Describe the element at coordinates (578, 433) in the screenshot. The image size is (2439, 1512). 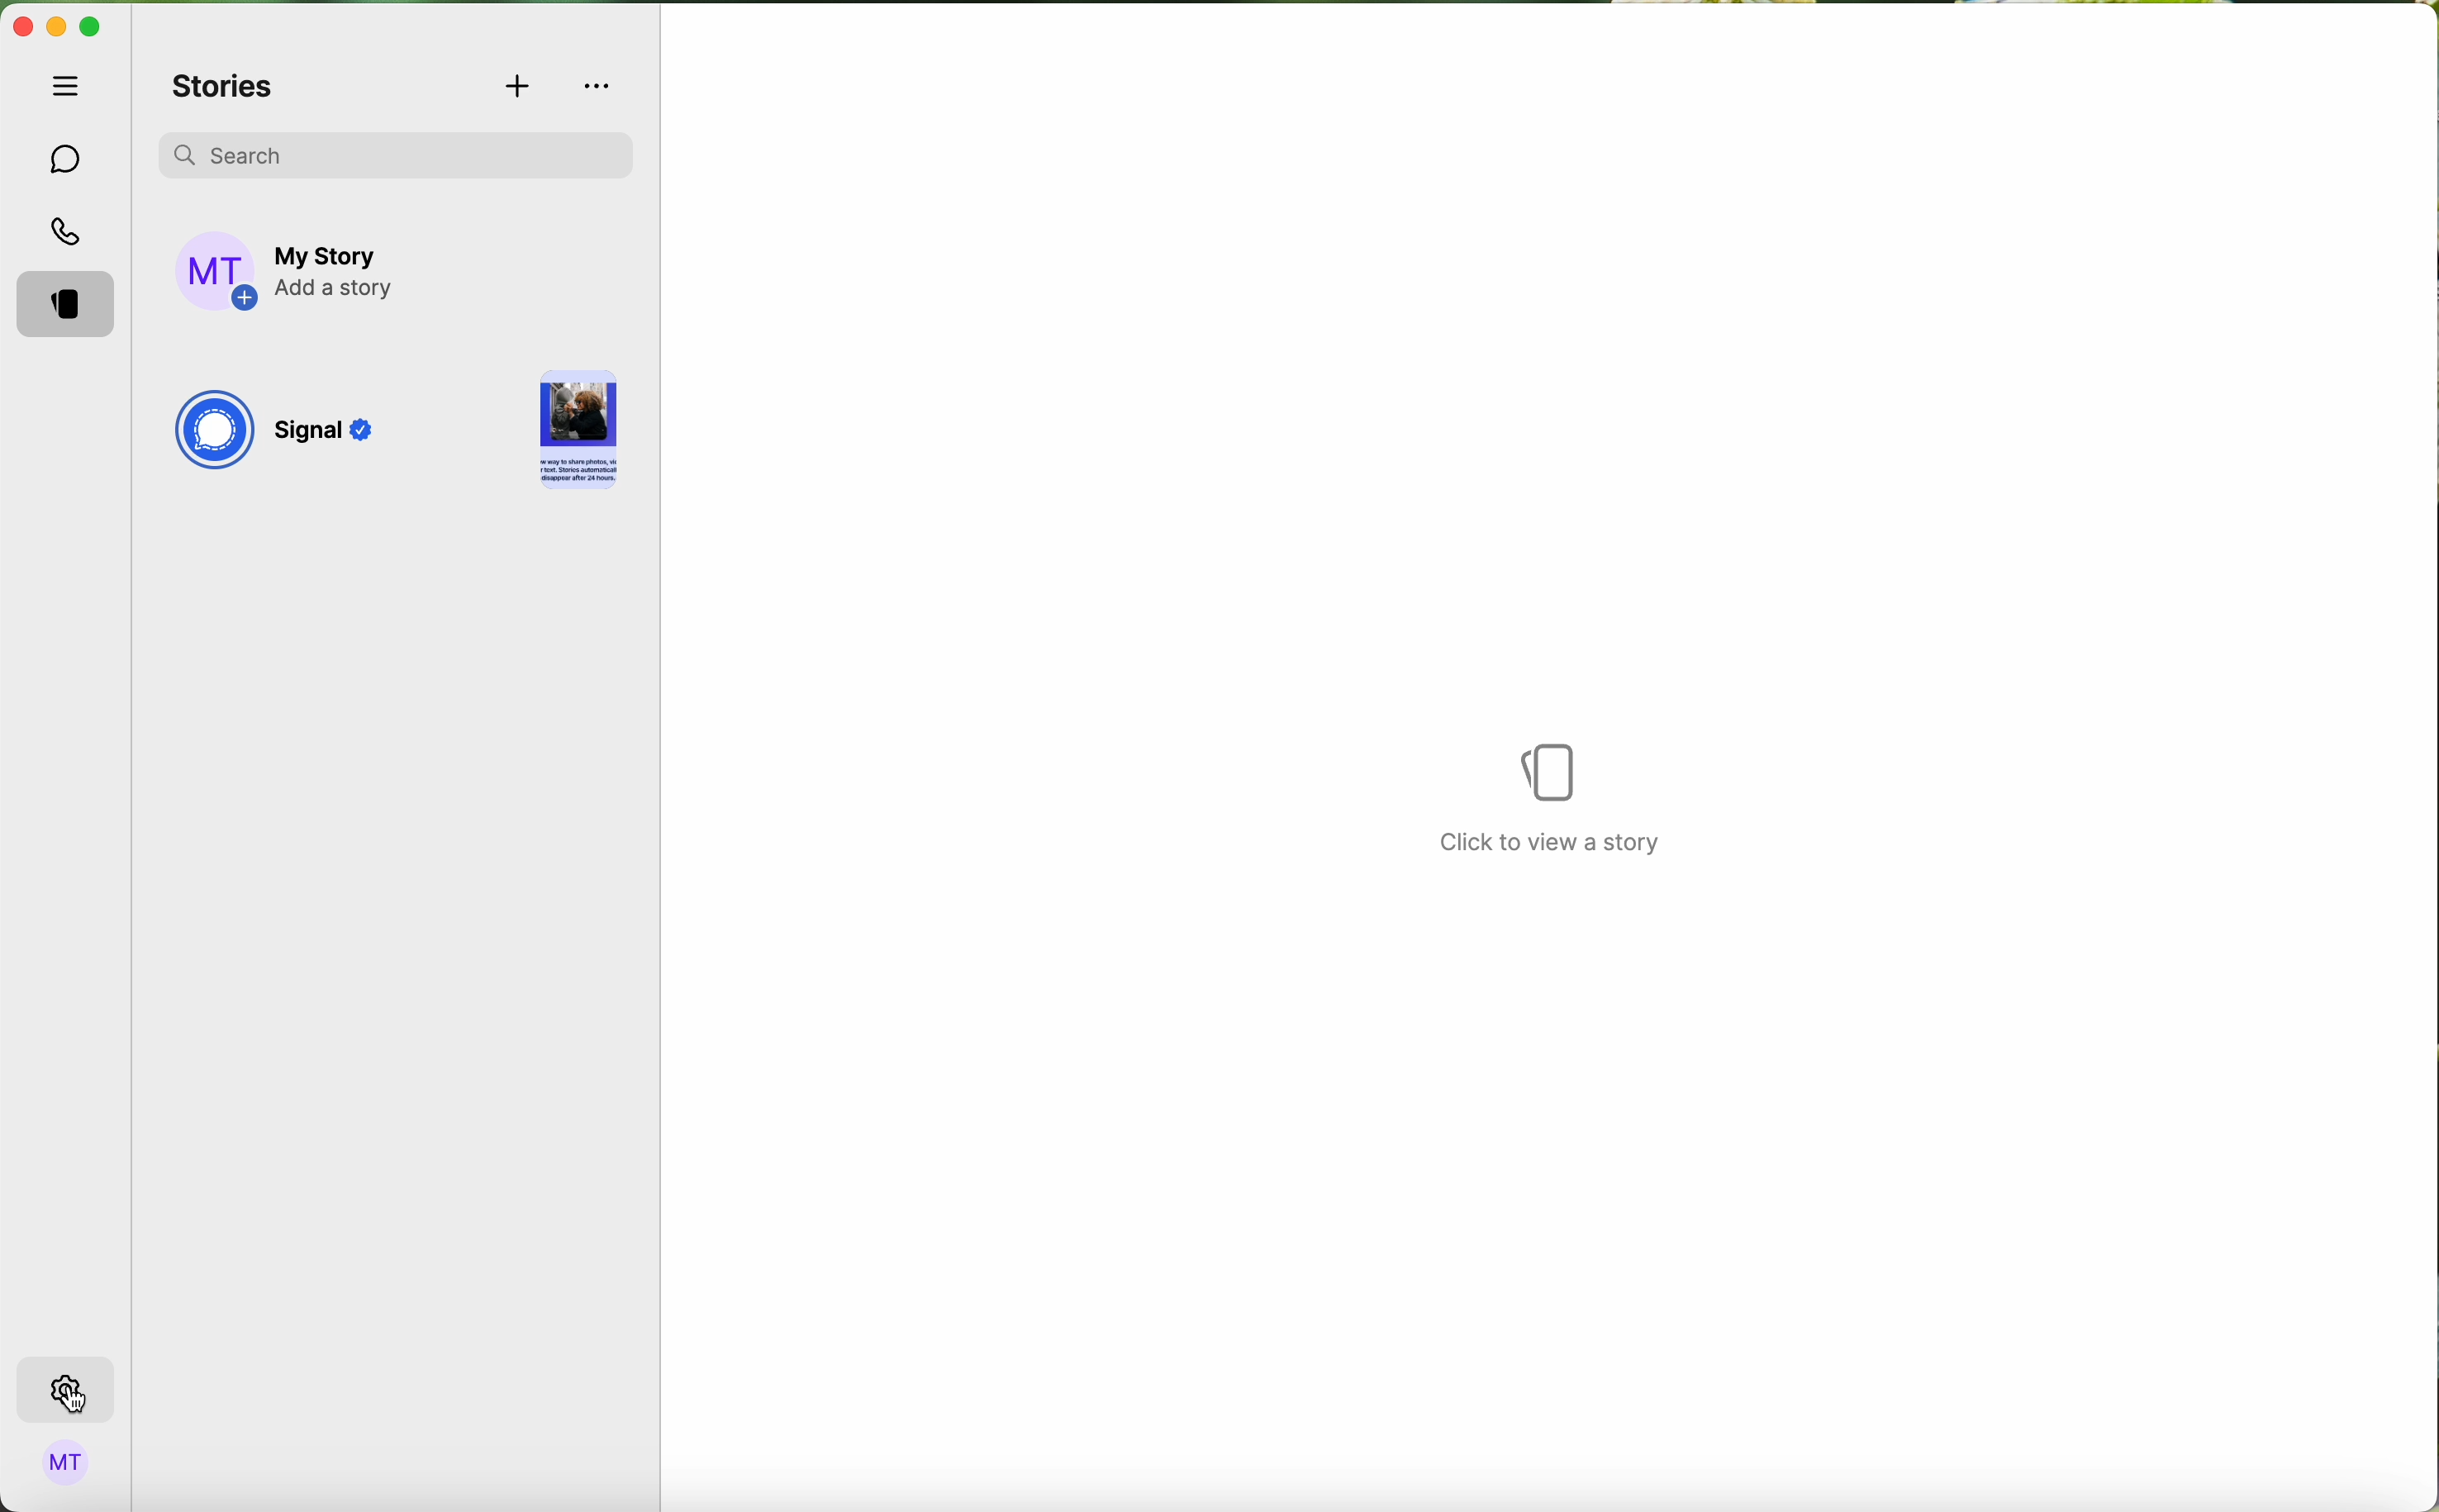
I see `story` at that location.